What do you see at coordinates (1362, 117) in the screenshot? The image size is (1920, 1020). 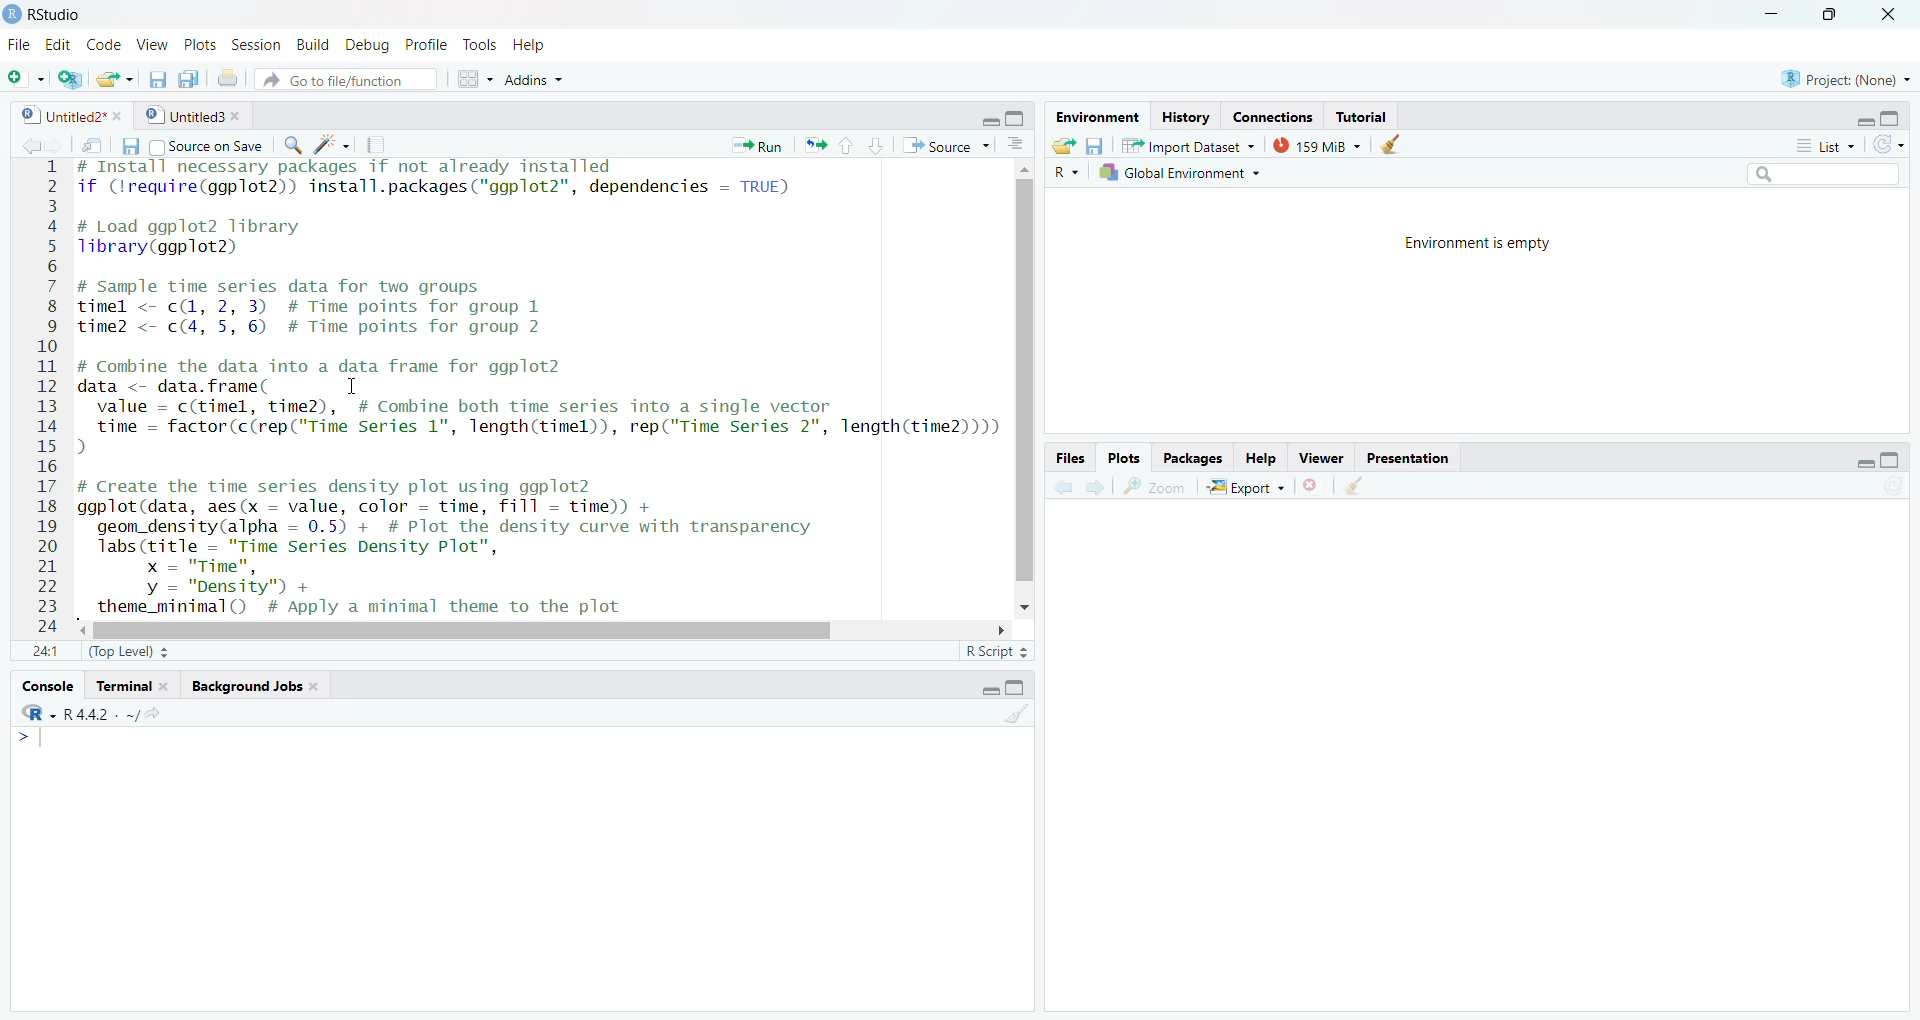 I see `Tutorial` at bounding box center [1362, 117].